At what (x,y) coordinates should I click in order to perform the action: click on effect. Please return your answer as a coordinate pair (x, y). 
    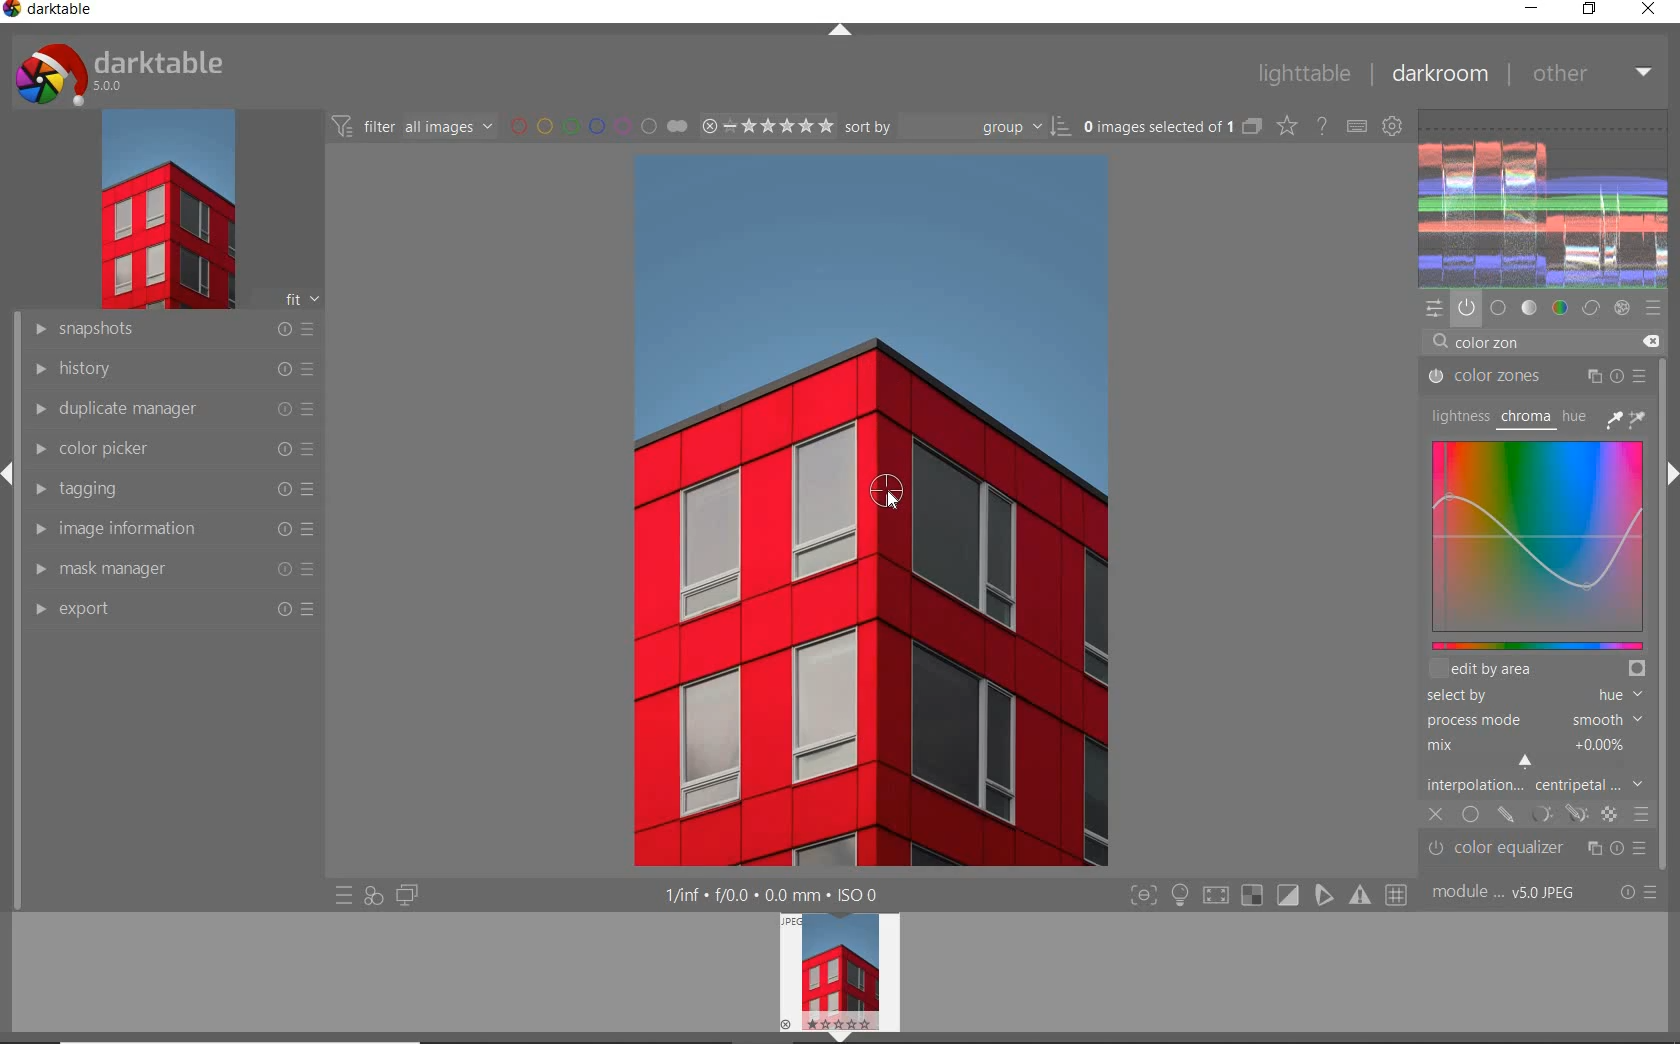
    Looking at the image, I should click on (1624, 308).